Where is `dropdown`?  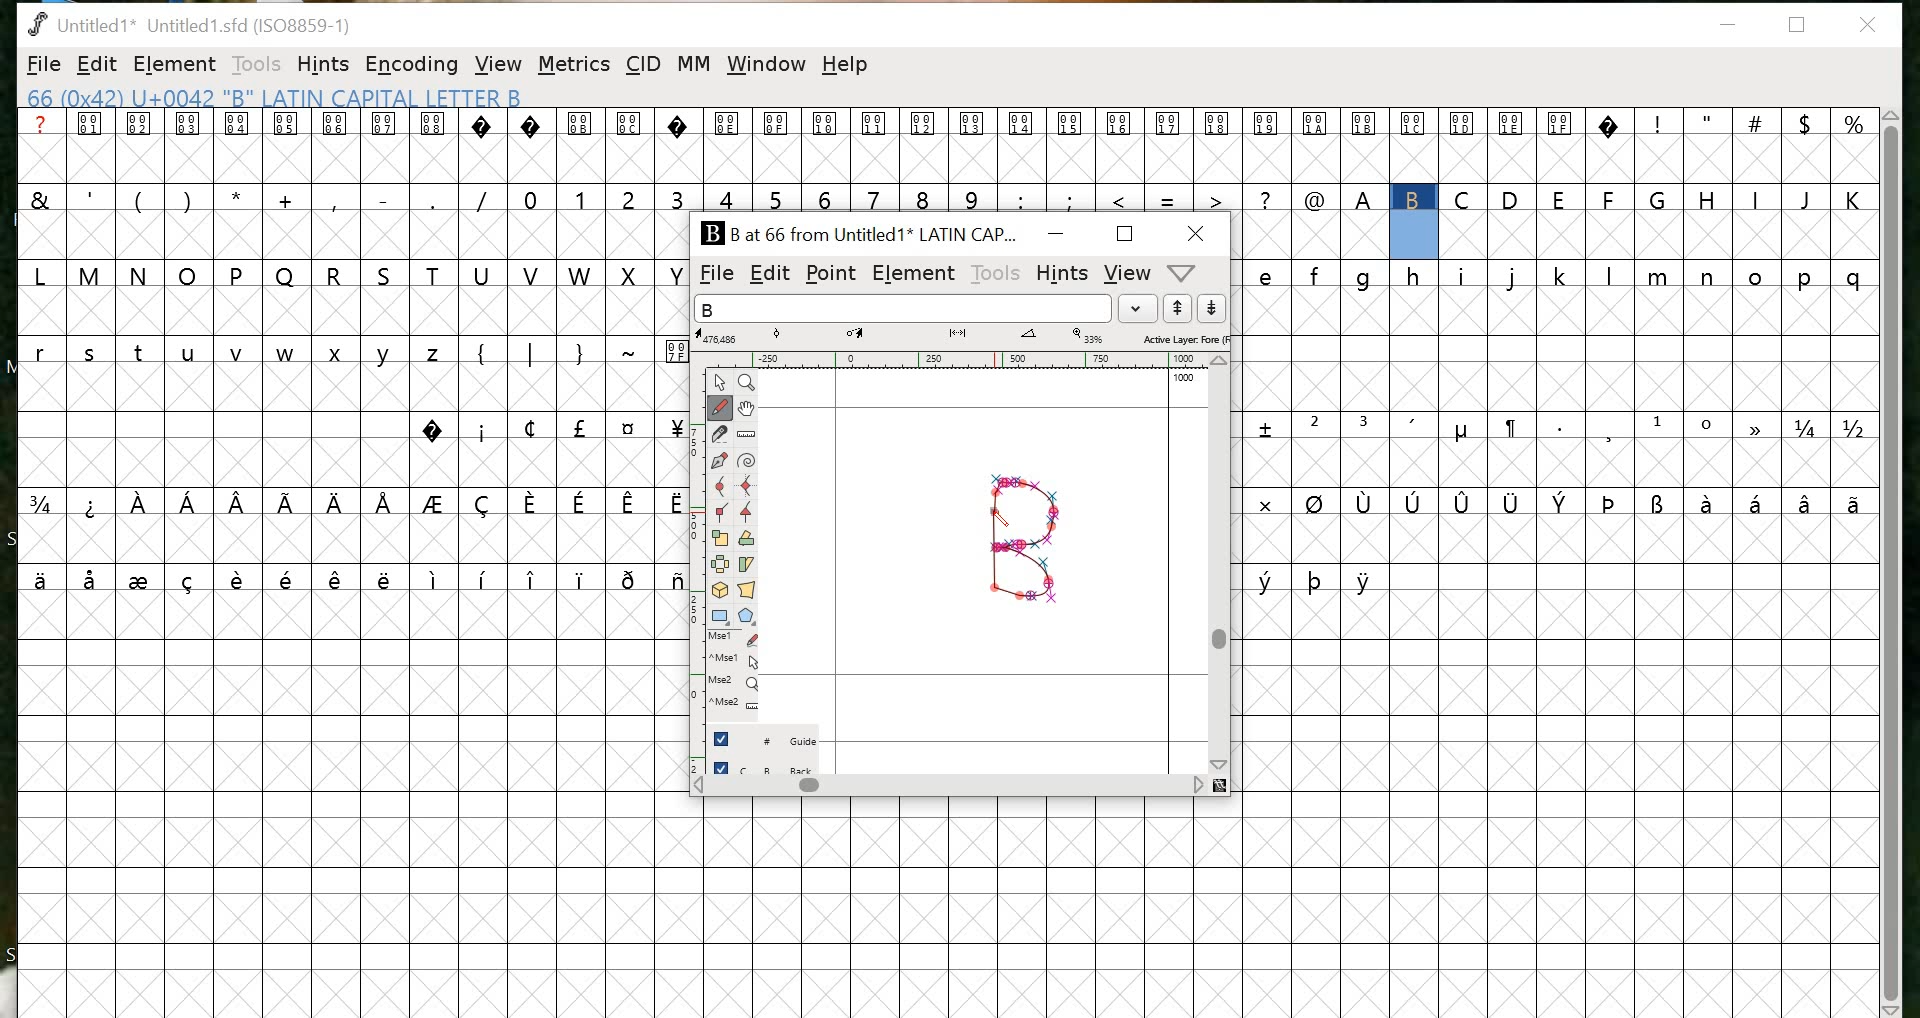 dropdown is located at coordinates (1138, 309).